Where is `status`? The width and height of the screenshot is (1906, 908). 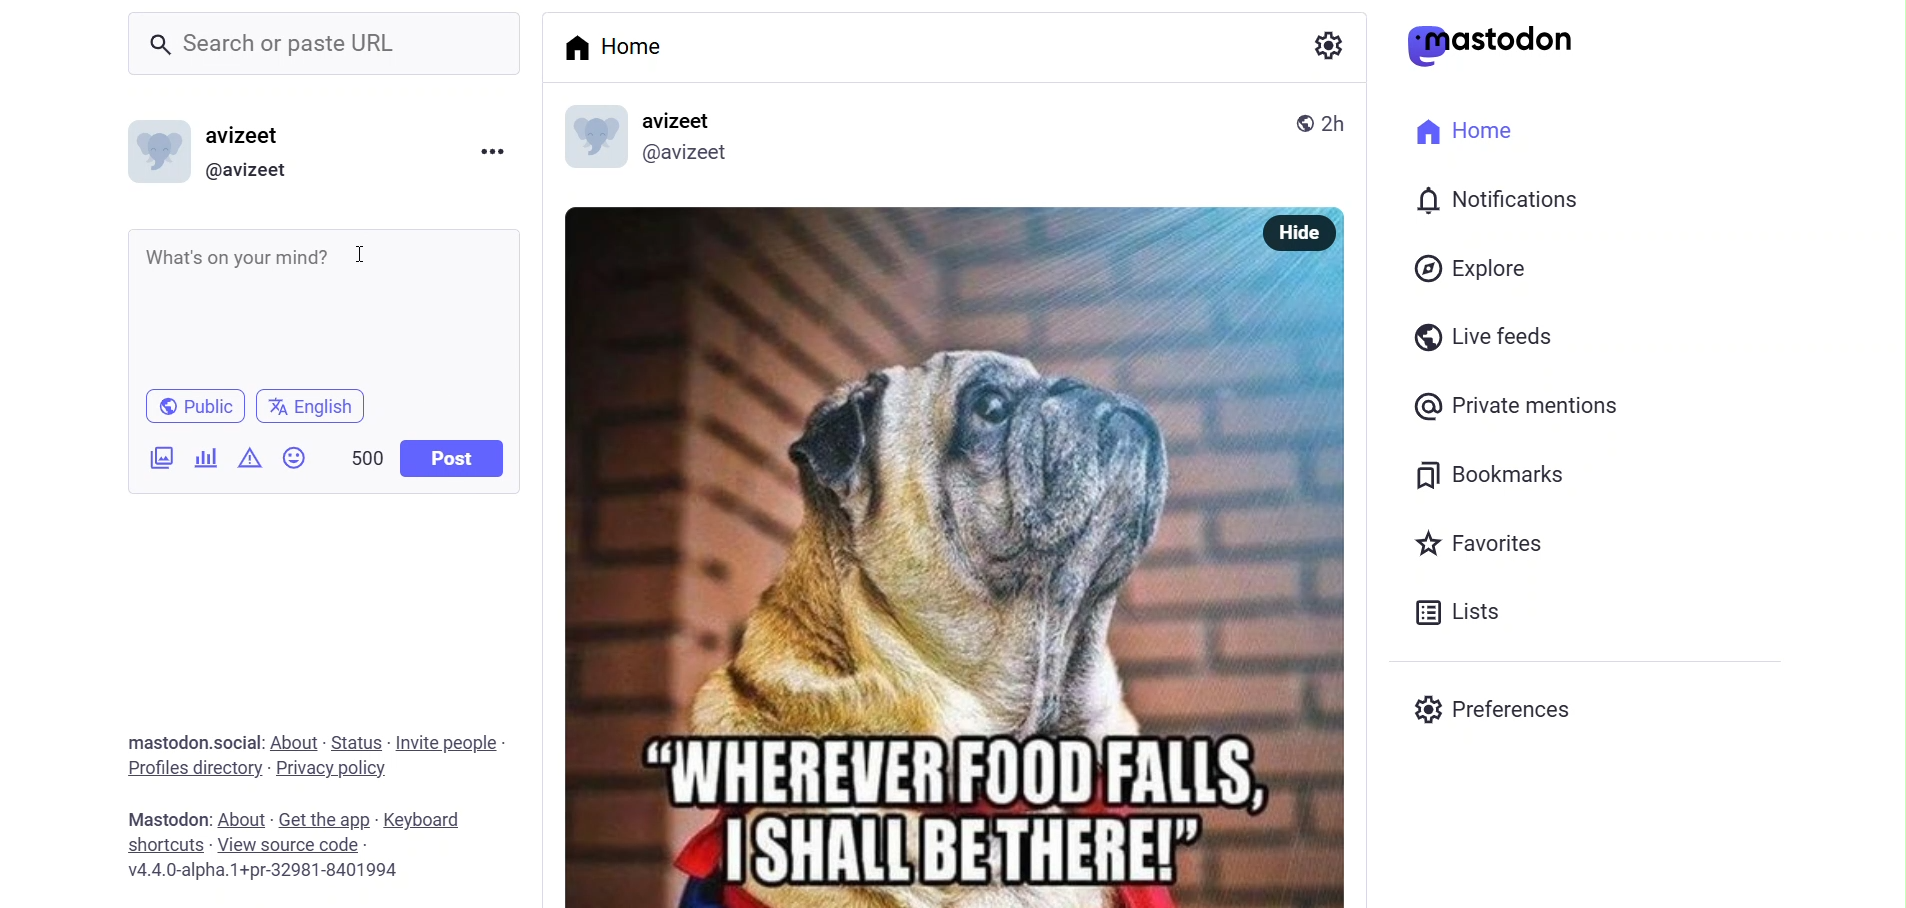
status is located at coordinates (354, 743).